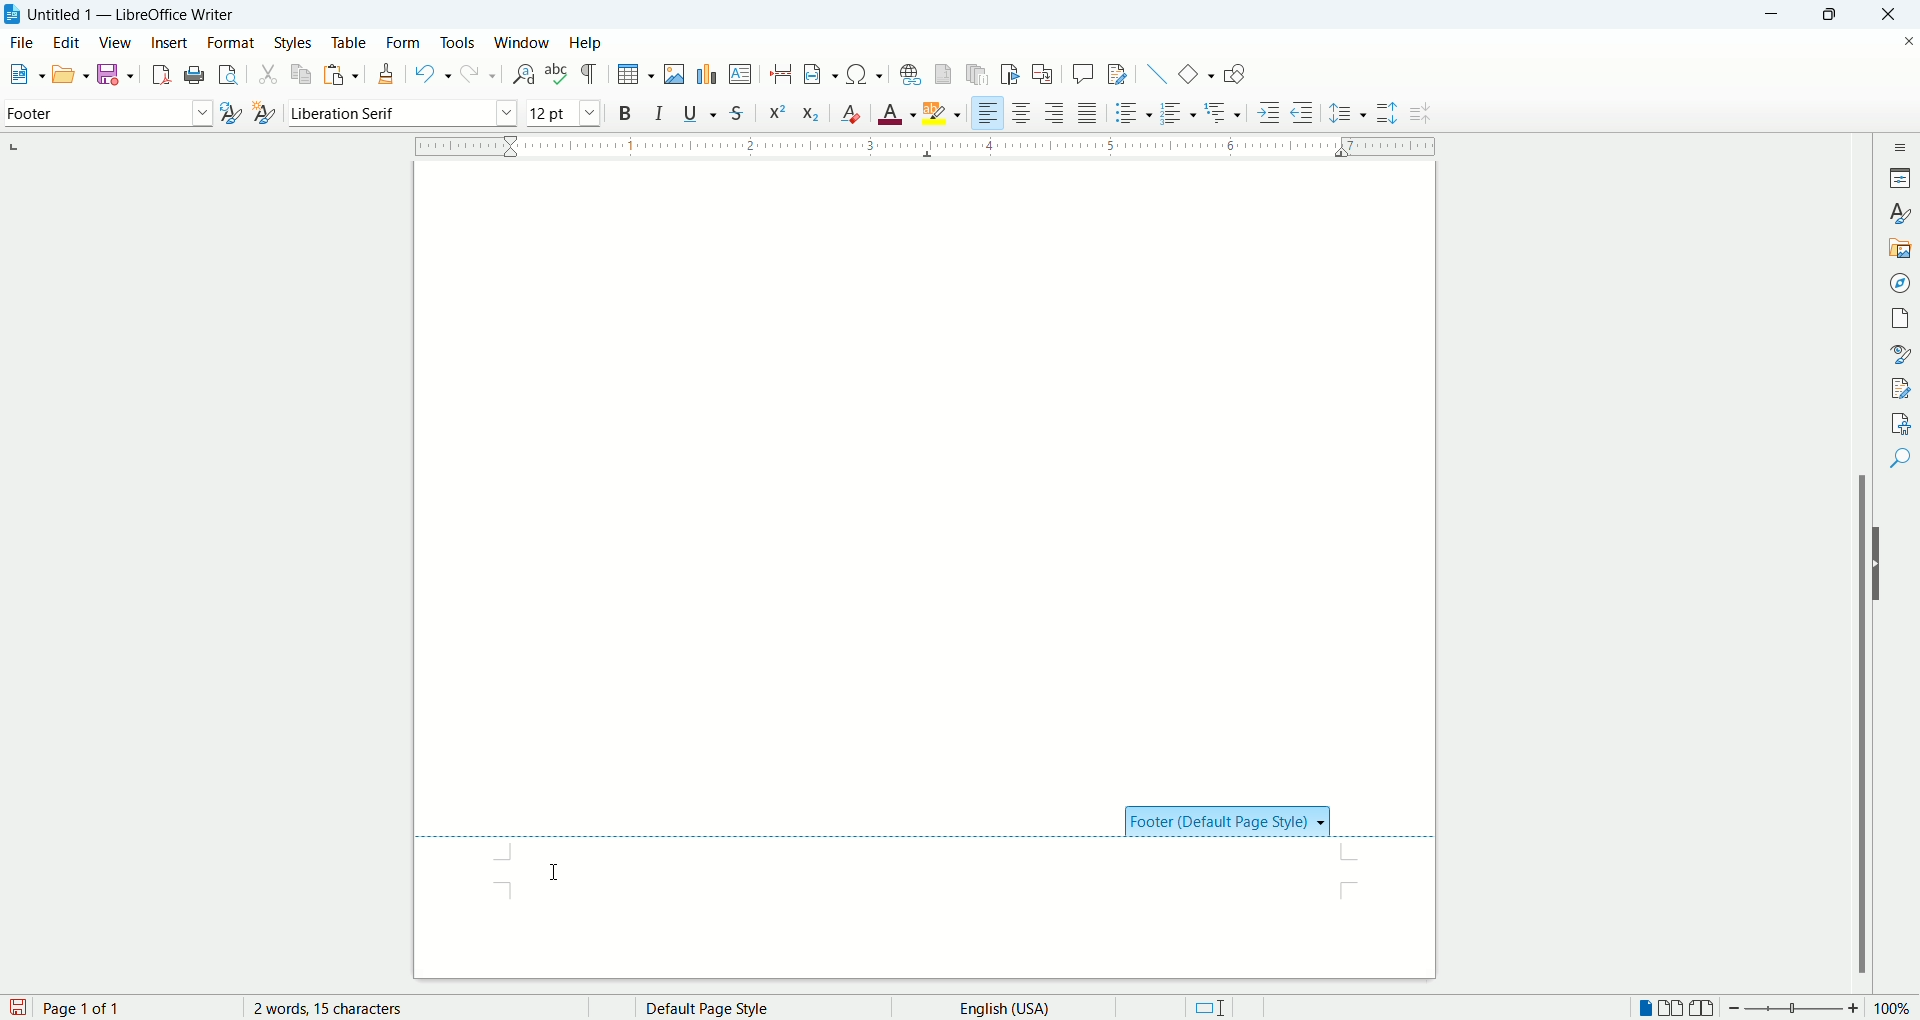  I want to click on styles, so click(296, 42).